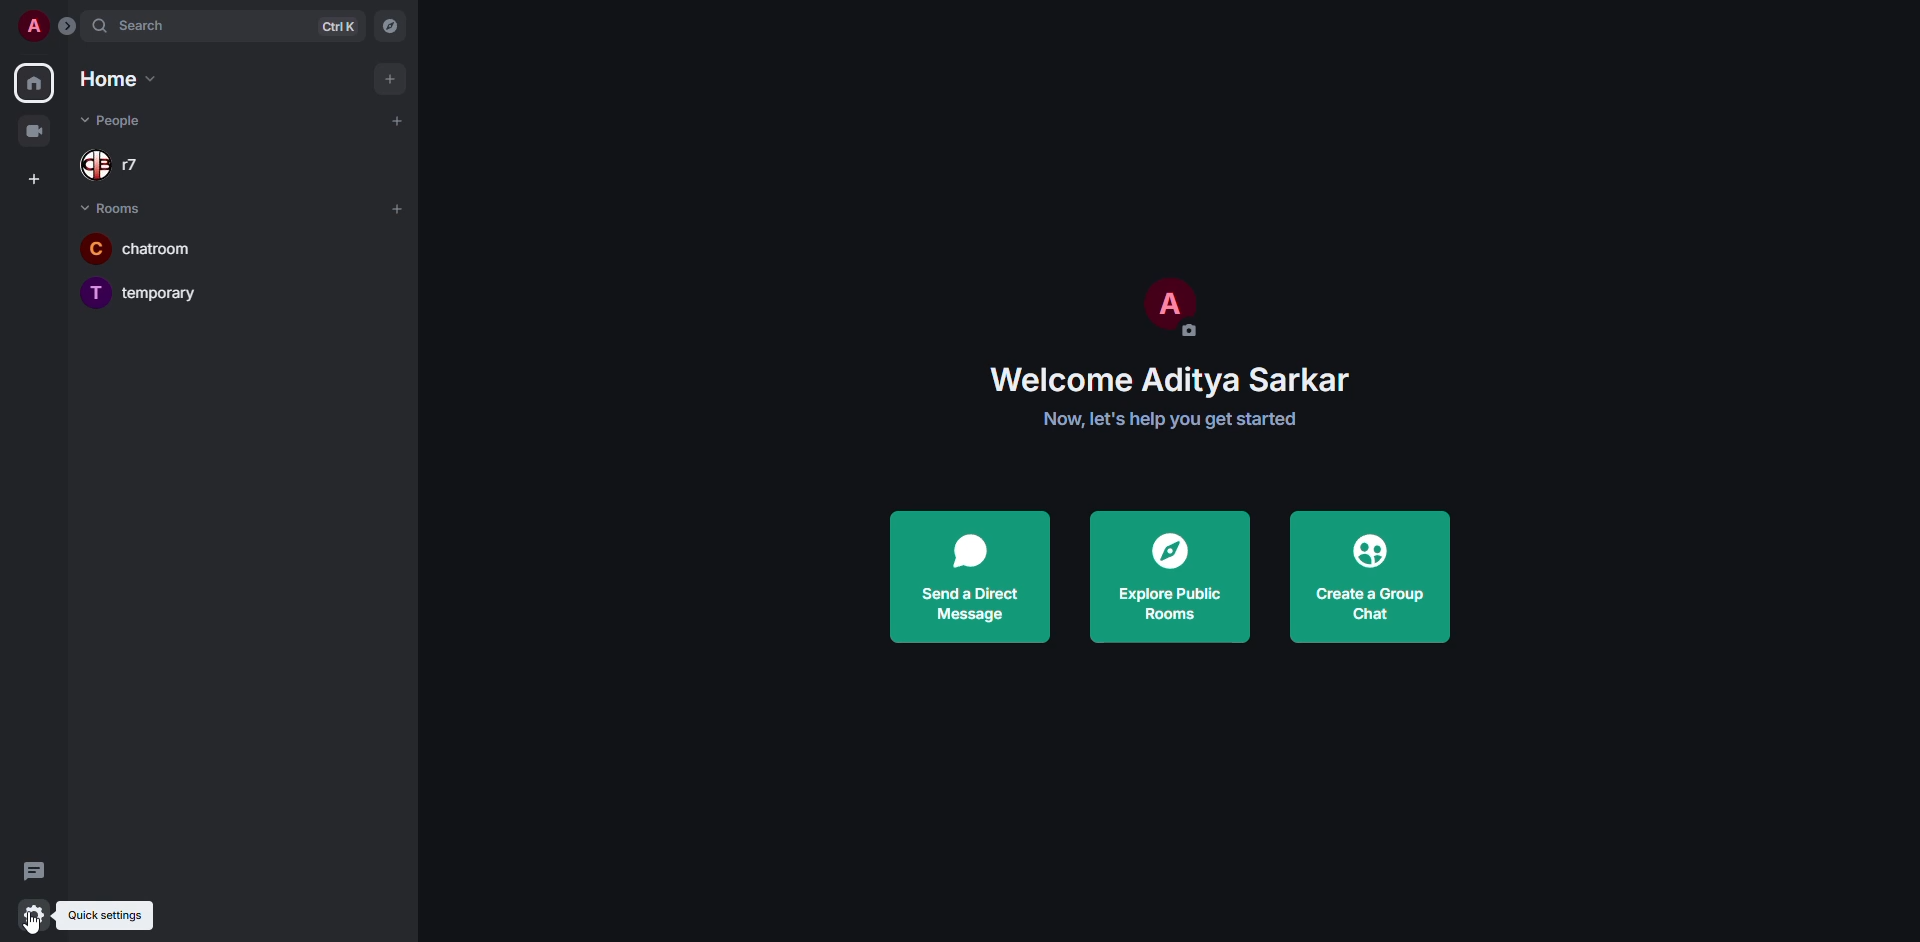 The width and height of the screenshot is (1920, 942). I want to click on r7, so click(121, 164).